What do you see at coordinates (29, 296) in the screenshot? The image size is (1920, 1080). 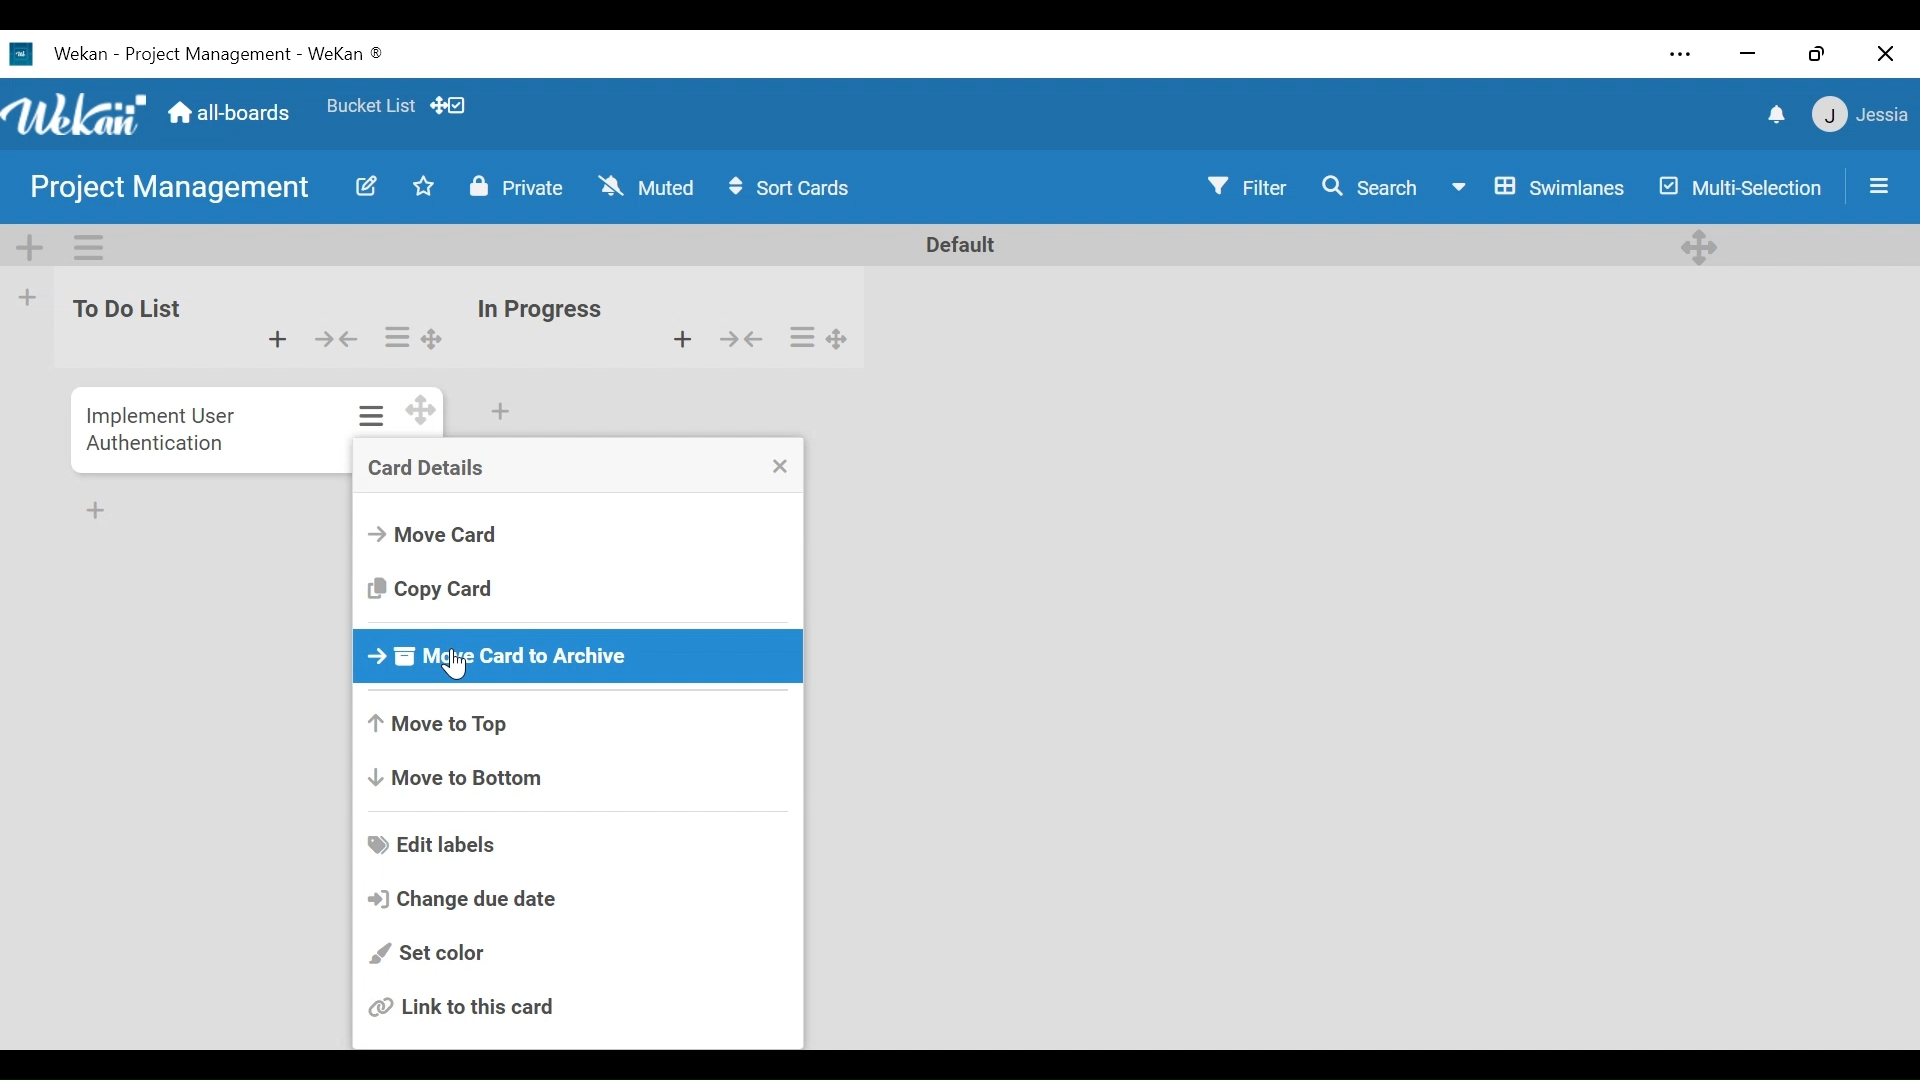 I see `Add list` at bounding box center [29, 296].